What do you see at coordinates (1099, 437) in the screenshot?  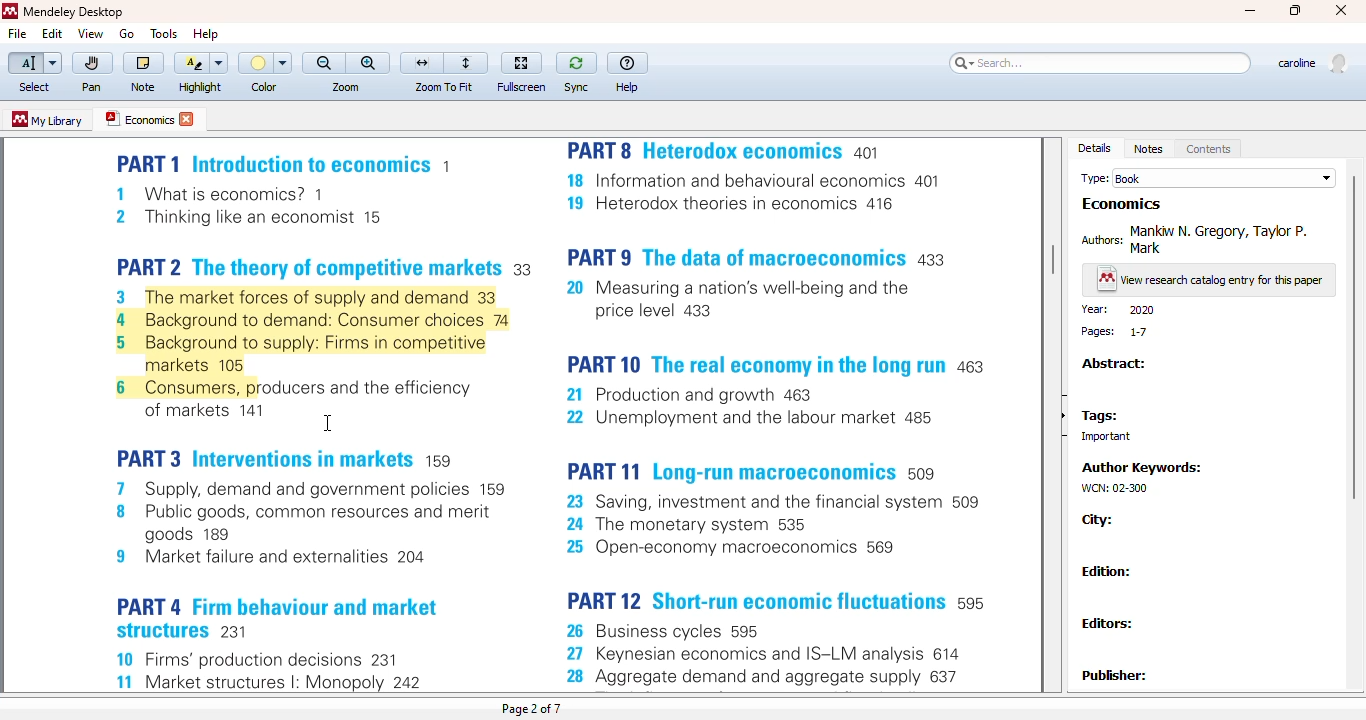 I see `important` at bounding box center [1099, 437].